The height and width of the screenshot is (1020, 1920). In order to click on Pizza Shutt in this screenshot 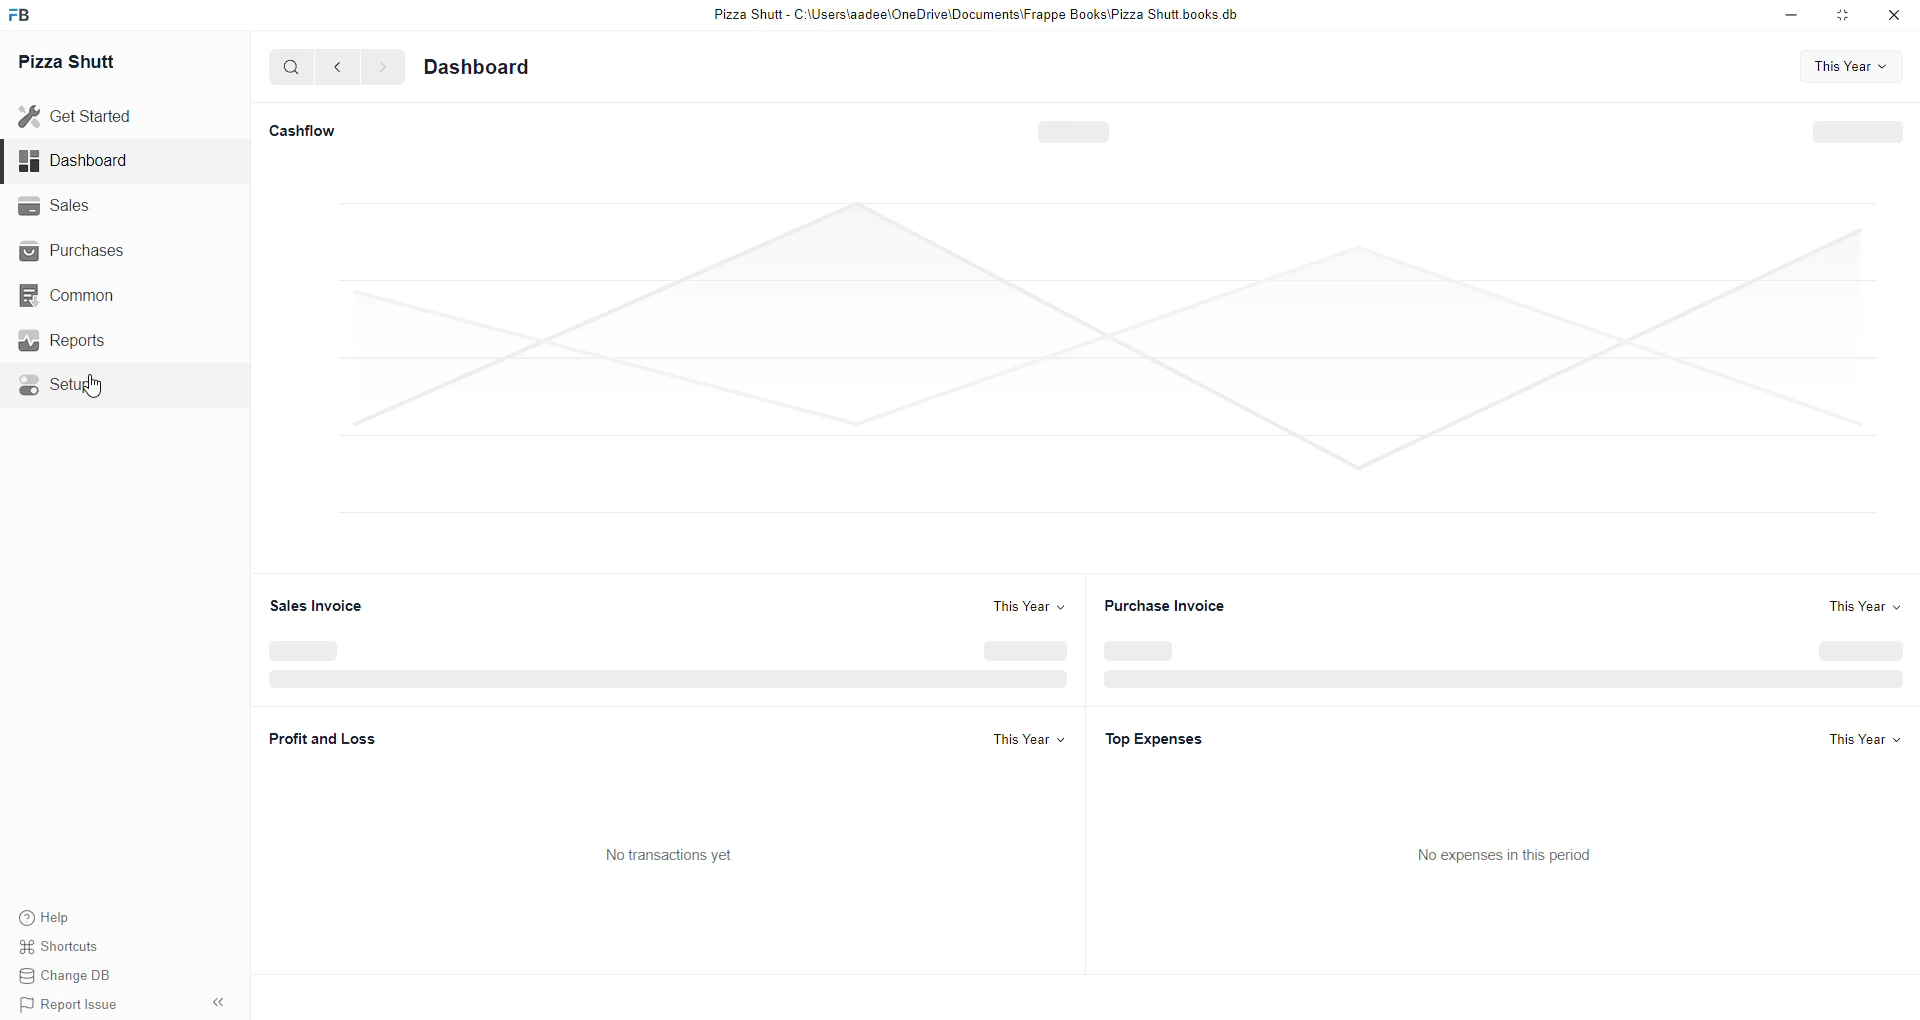, I will do `click(93, 65)`.